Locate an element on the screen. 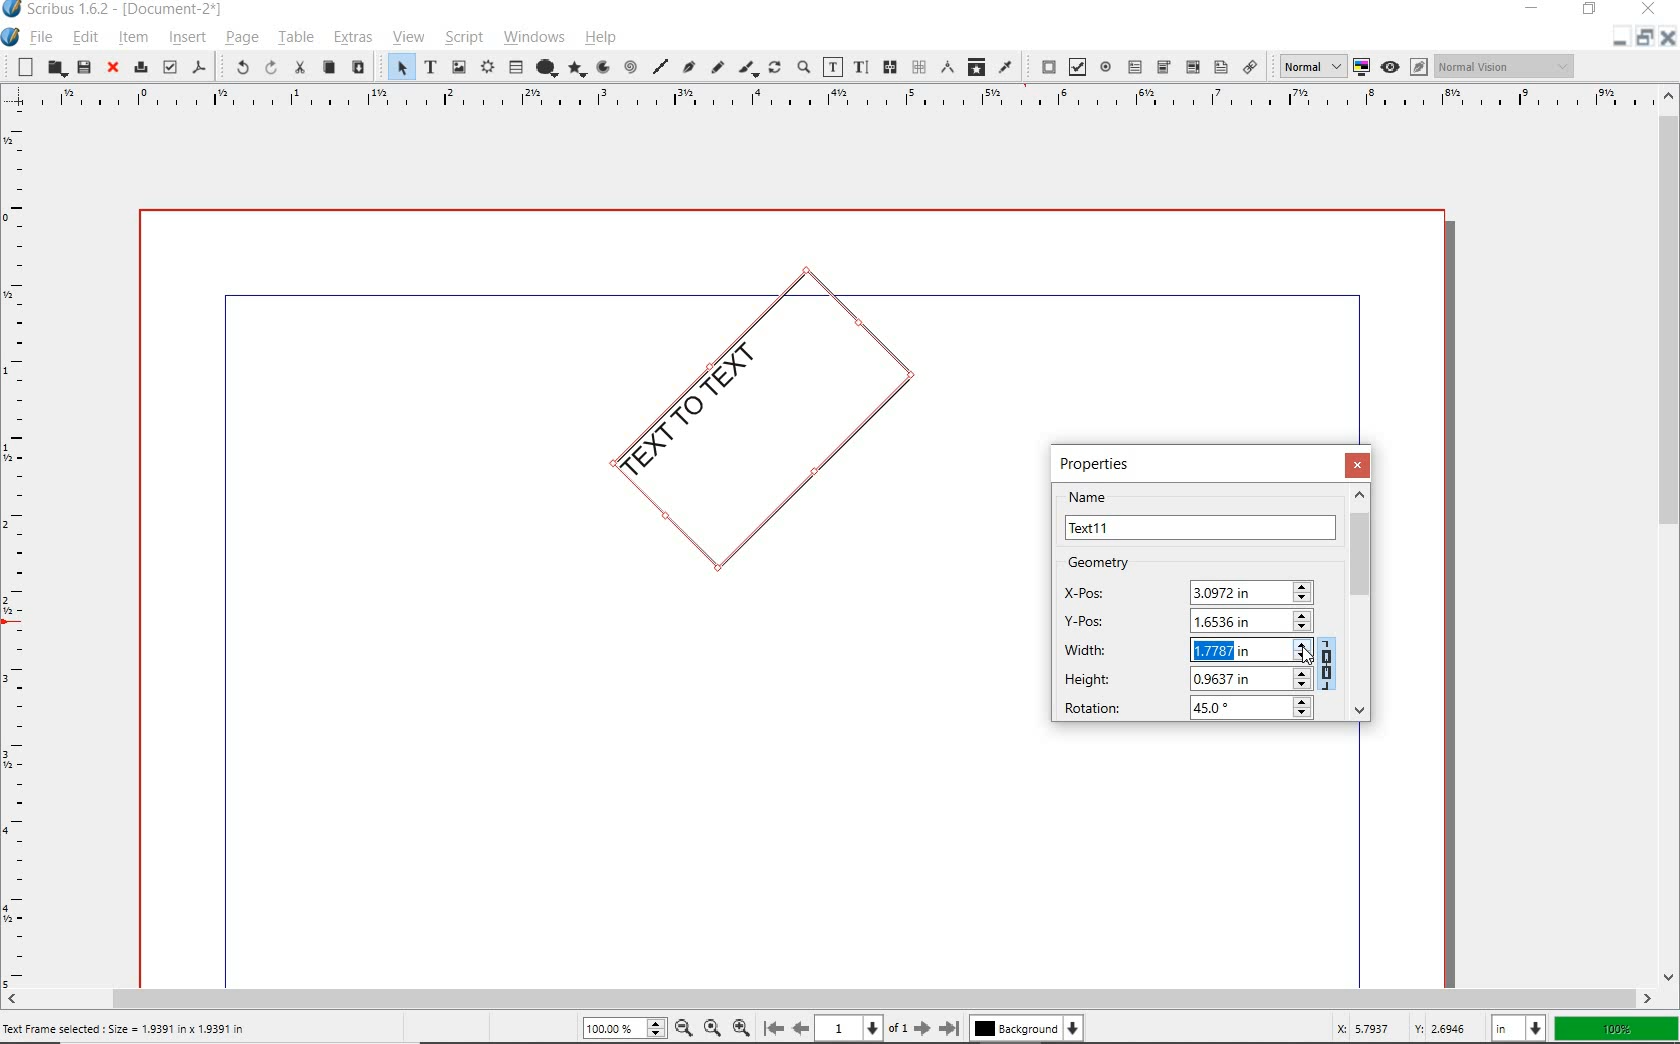 The width and height of the screenshot is (1680, 1044). arc is located at coordinates (602, 69).